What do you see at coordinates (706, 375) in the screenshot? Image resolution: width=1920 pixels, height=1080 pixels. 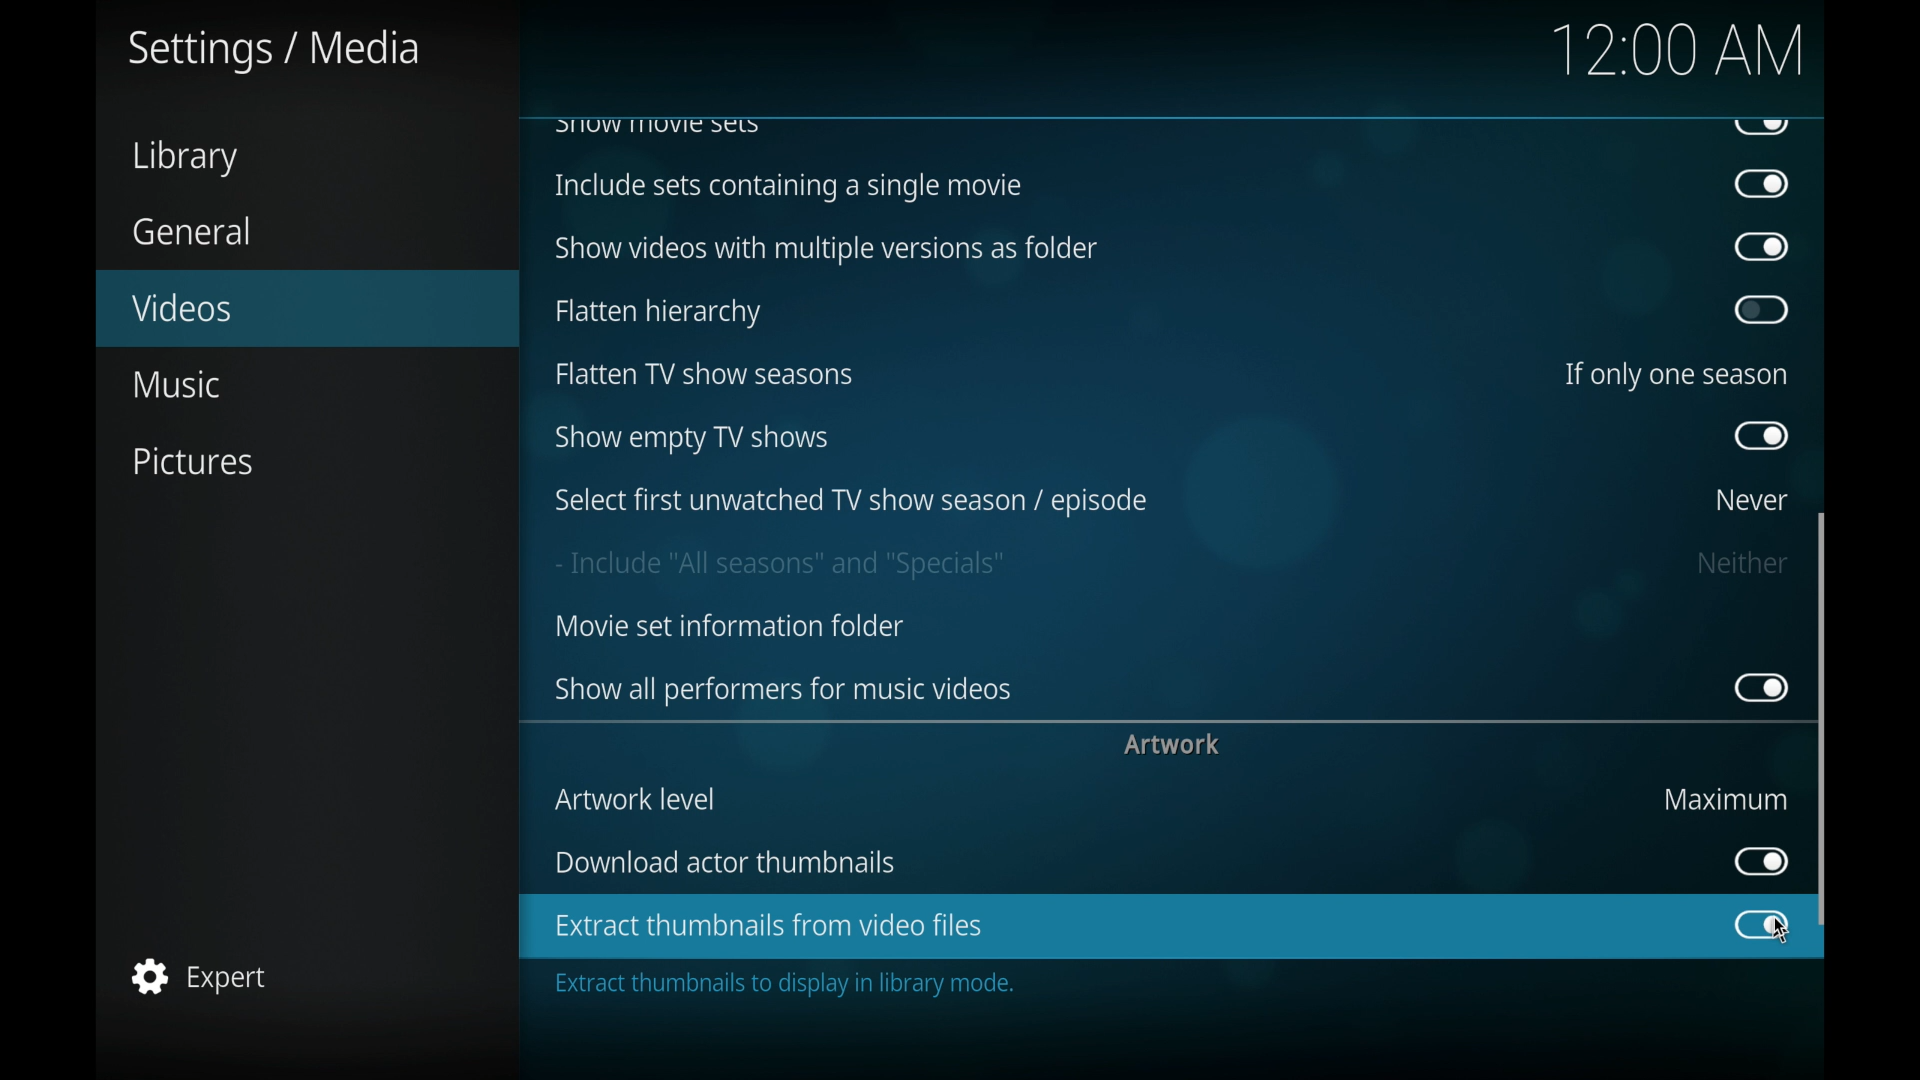 I see `flatten tv show seasons` at bounding box center [706, 375].